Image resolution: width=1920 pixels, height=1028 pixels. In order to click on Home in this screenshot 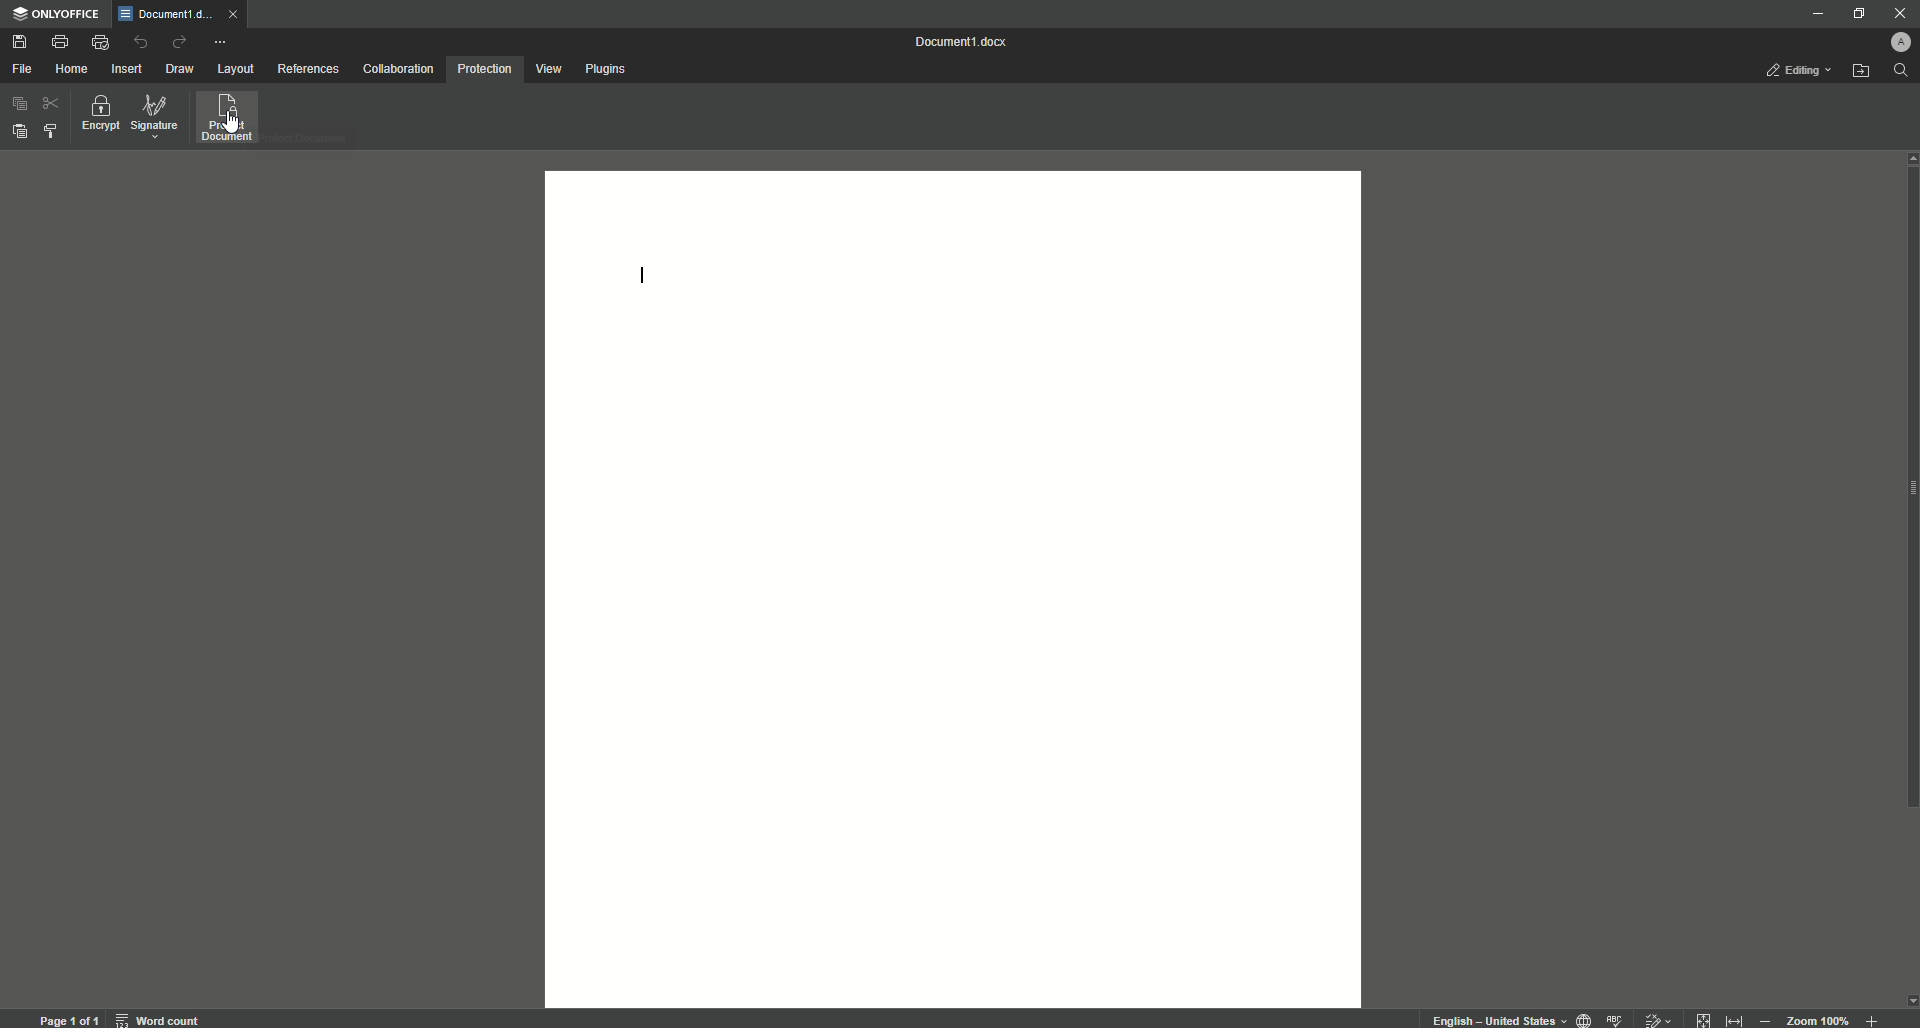, I will do `click(72, 67)`.